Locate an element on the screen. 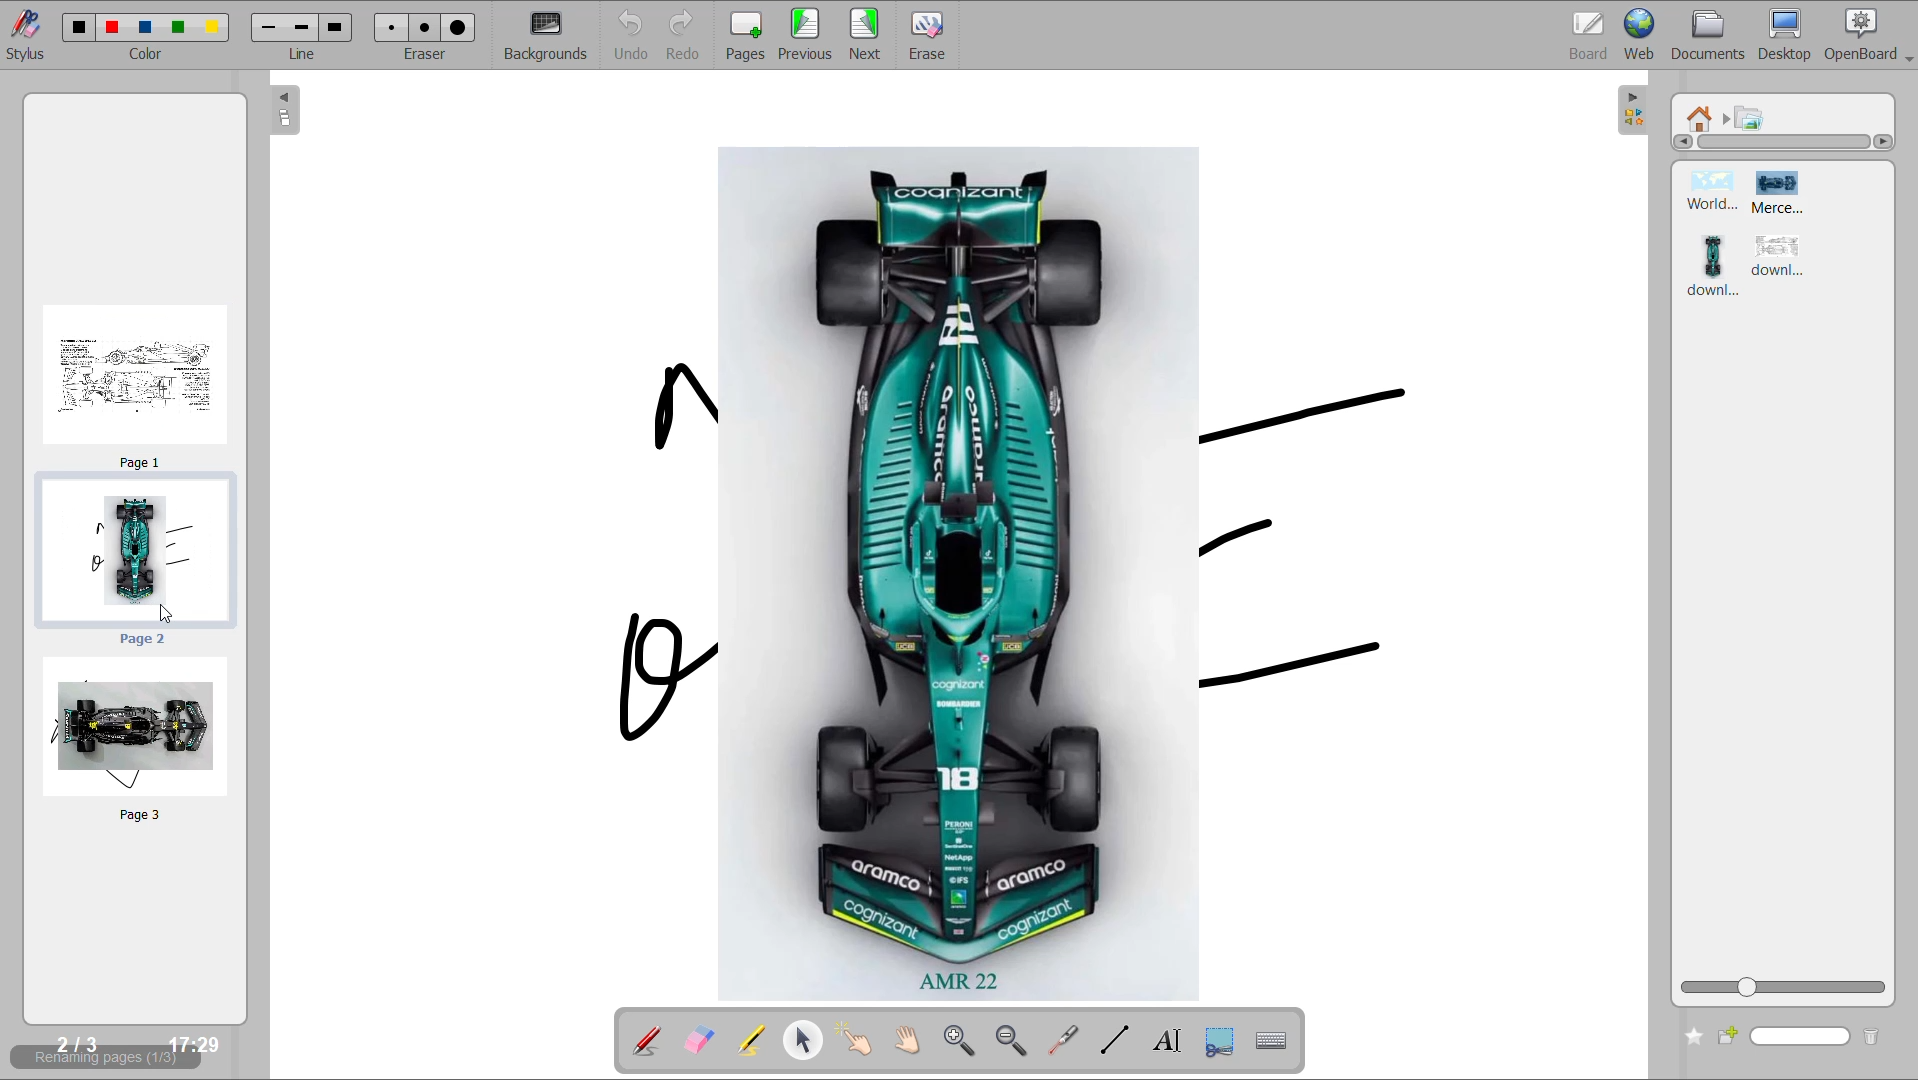 This screenshot has width=1918, height=1080. color 4 is located at coordinates (179, 26).